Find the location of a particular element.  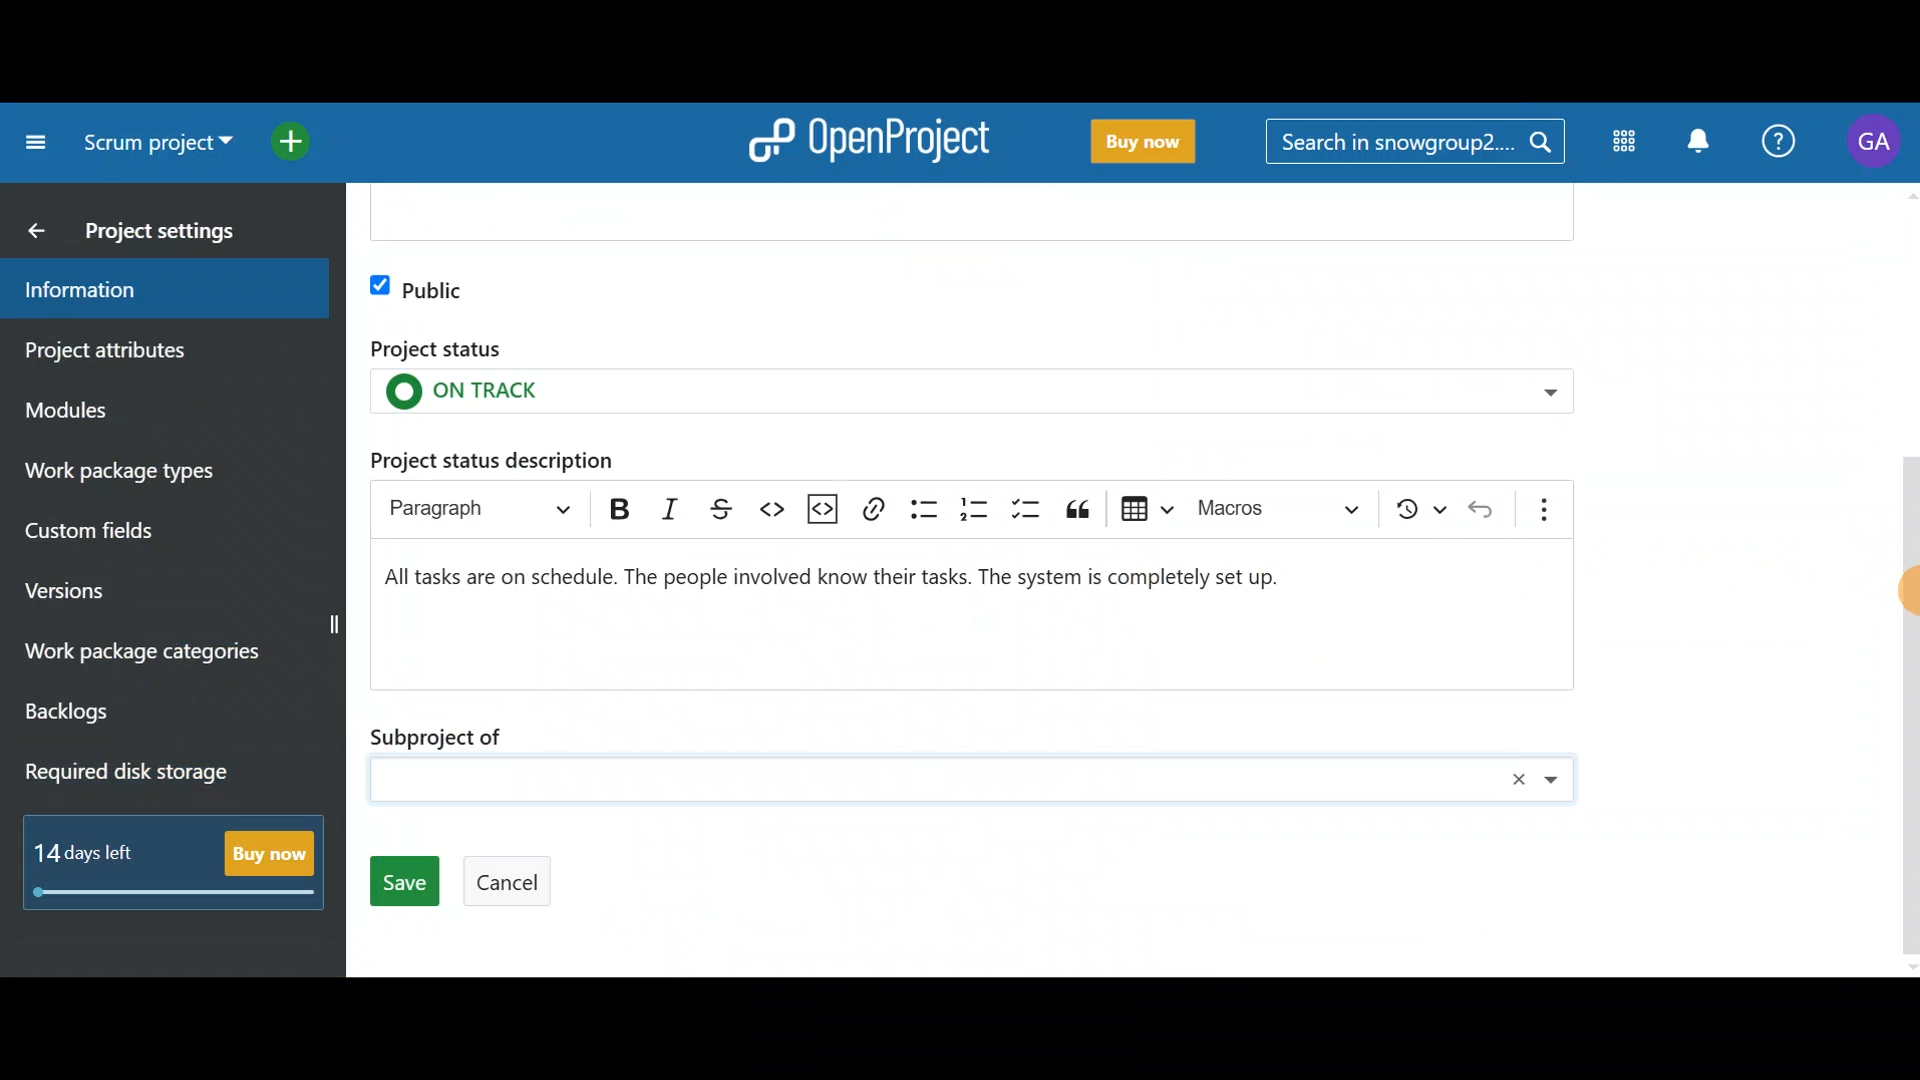

Show more items is located at coordinates (1548, 506).